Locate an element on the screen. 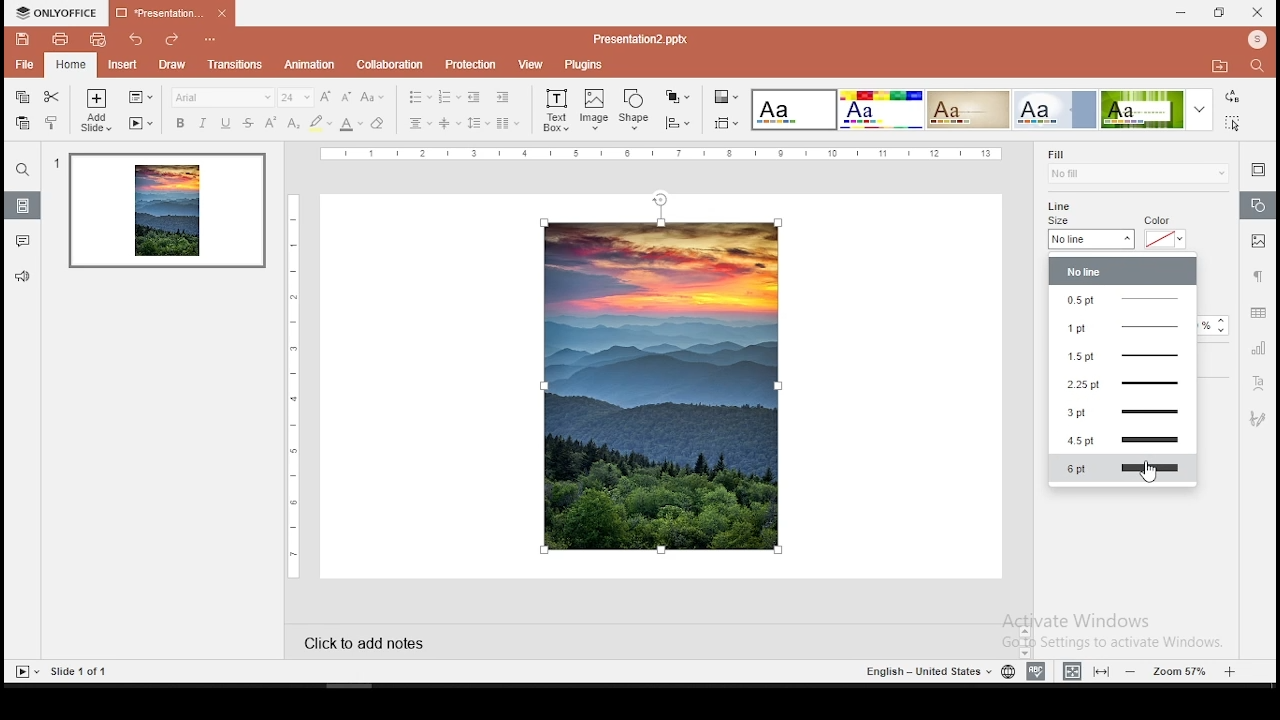 The image size is (1280, 720). horizontal scale is located at coordinates (668, 154).